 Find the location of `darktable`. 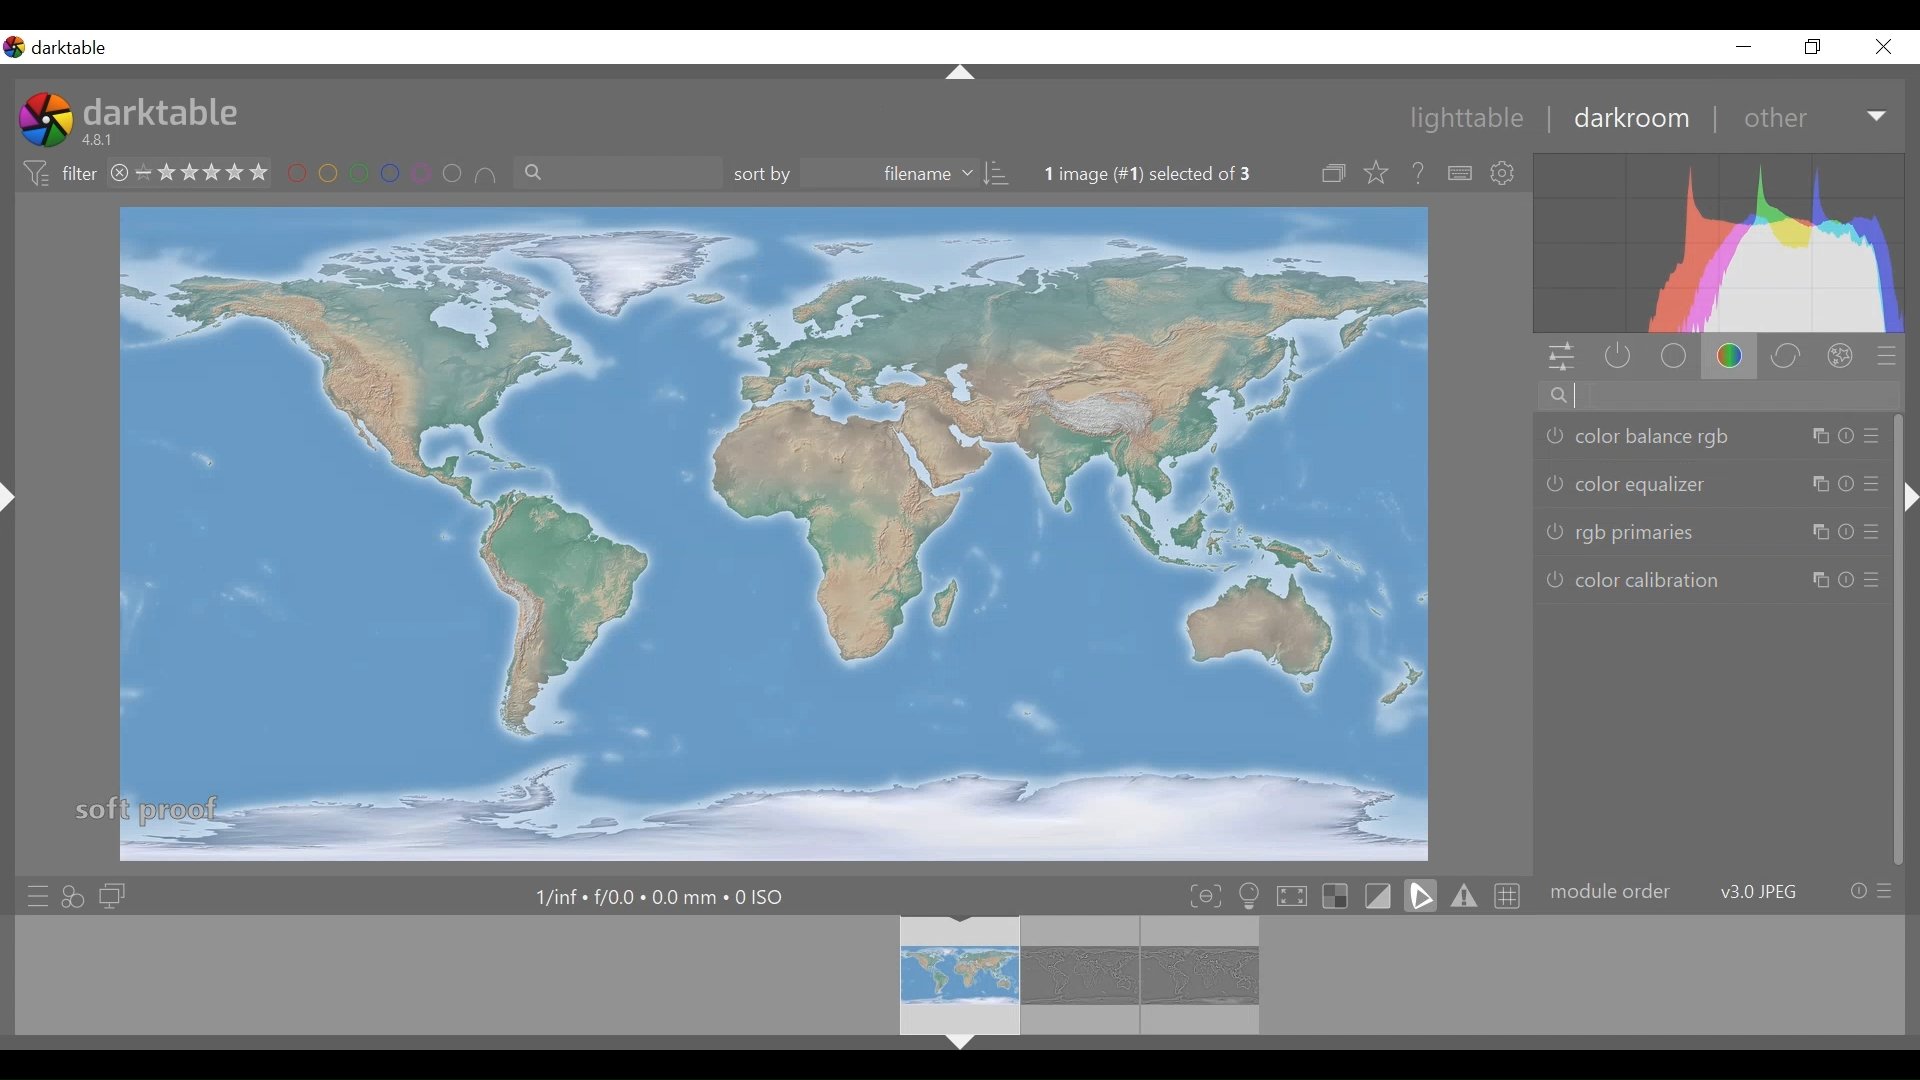

darktable is located at coordinates (165, 112).